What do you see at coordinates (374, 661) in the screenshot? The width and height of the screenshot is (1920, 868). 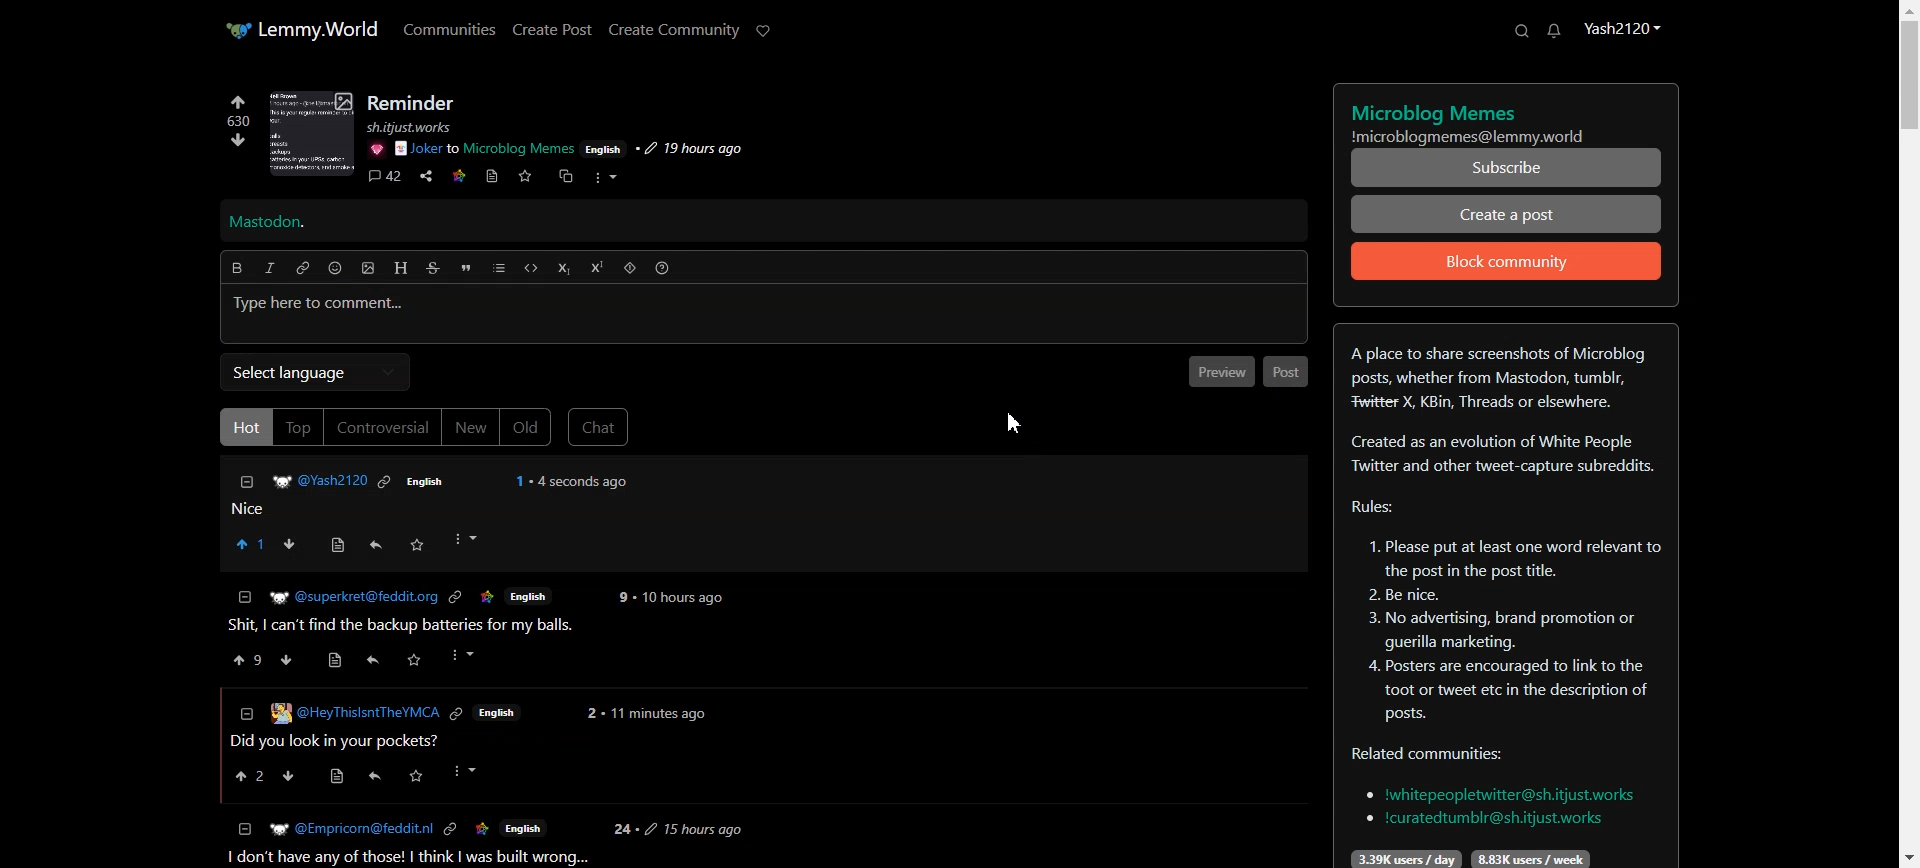 I see `` at bounding box center [374, 661].